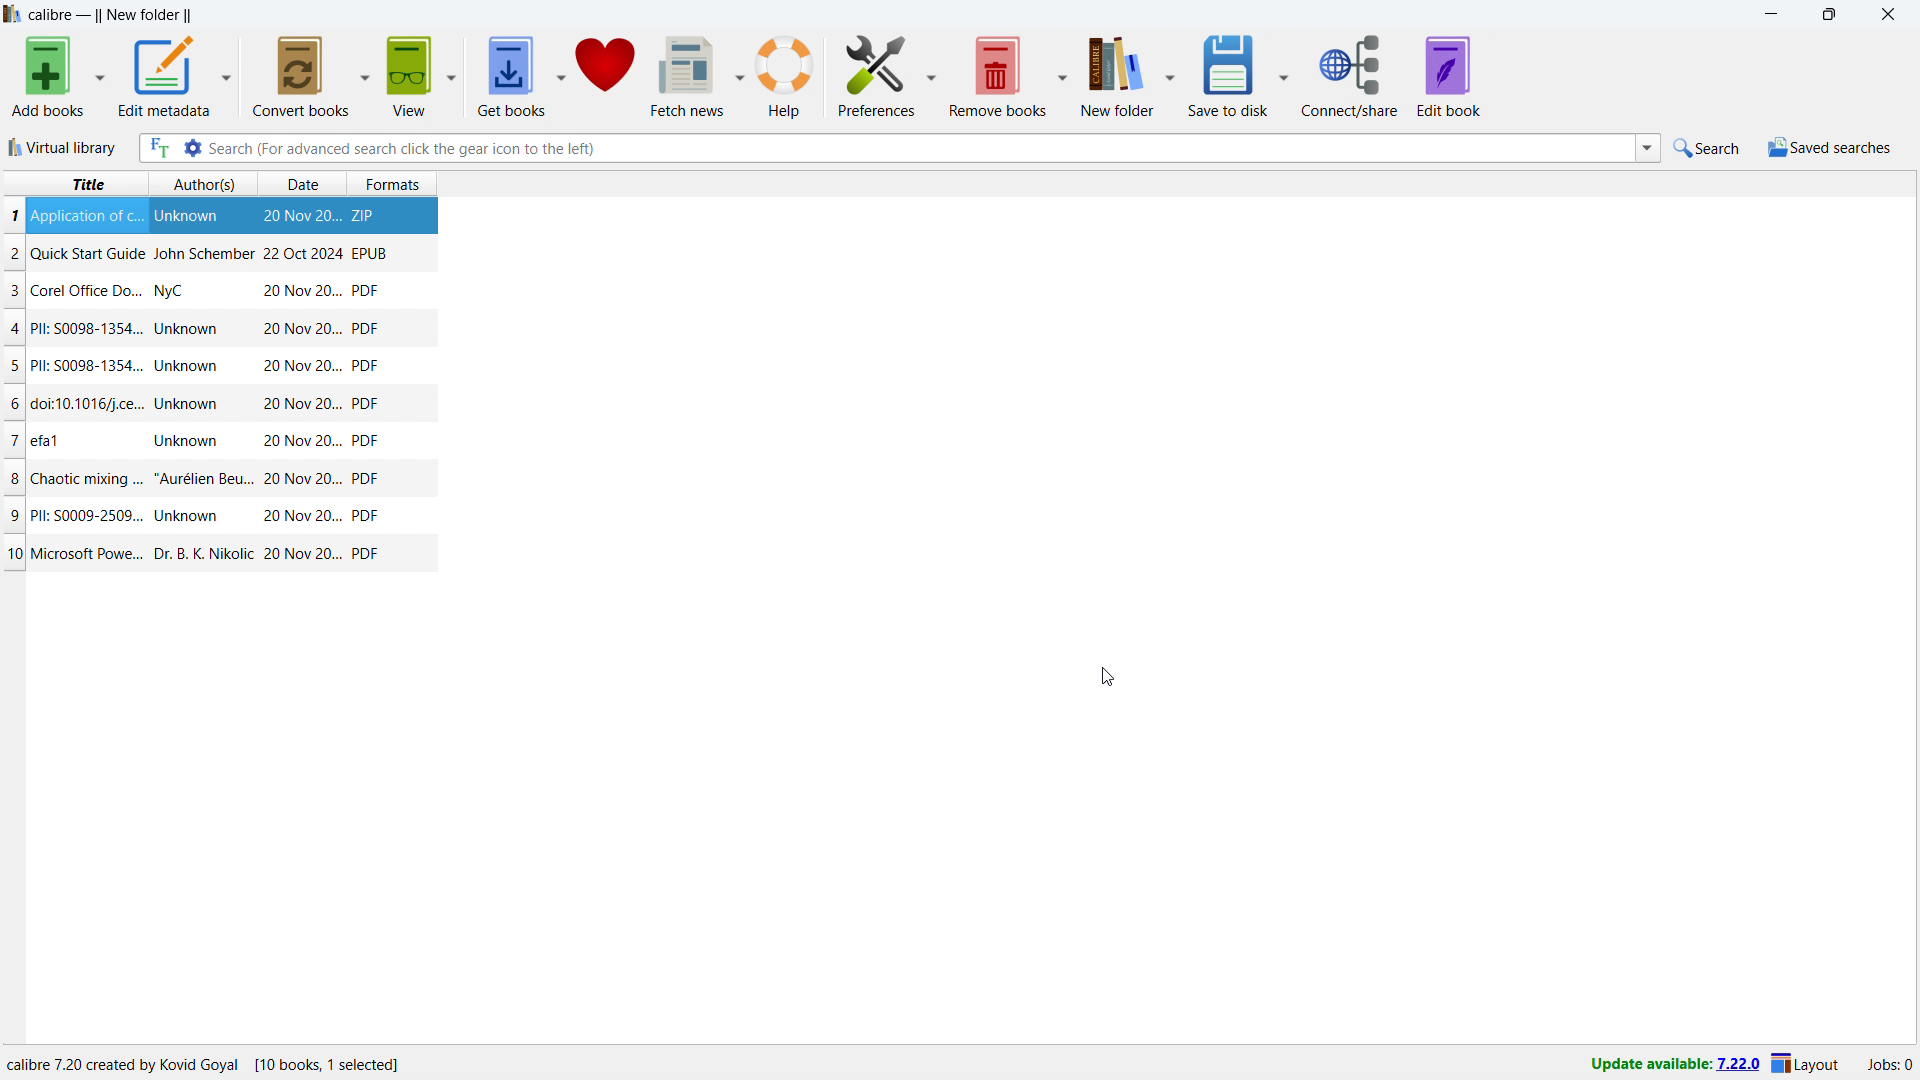 The width and height of the screenshot is (1920, 1080). I want to click on title changed, so click(111, 17).